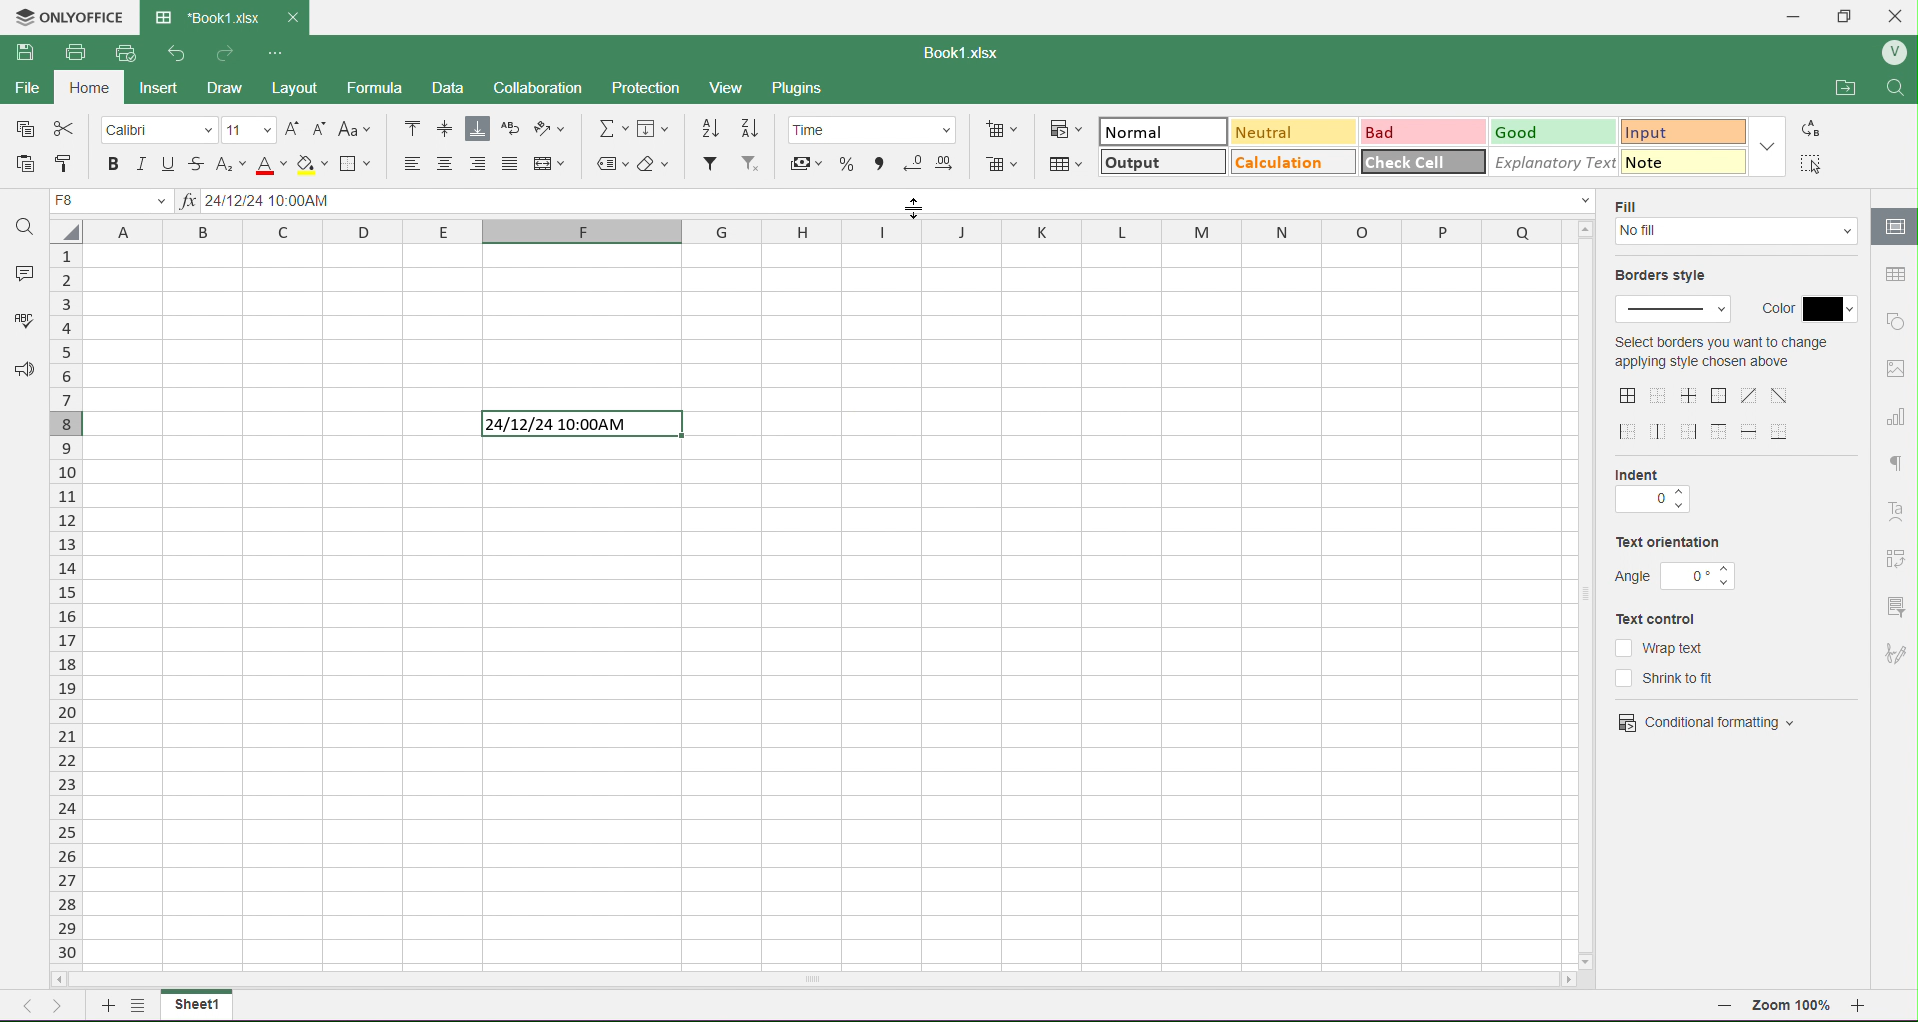 This screenshot has height=1022, width=1918. Describe the element at coordinates (1834, 82) in the screenshot. I see `Open File Location` at that location.